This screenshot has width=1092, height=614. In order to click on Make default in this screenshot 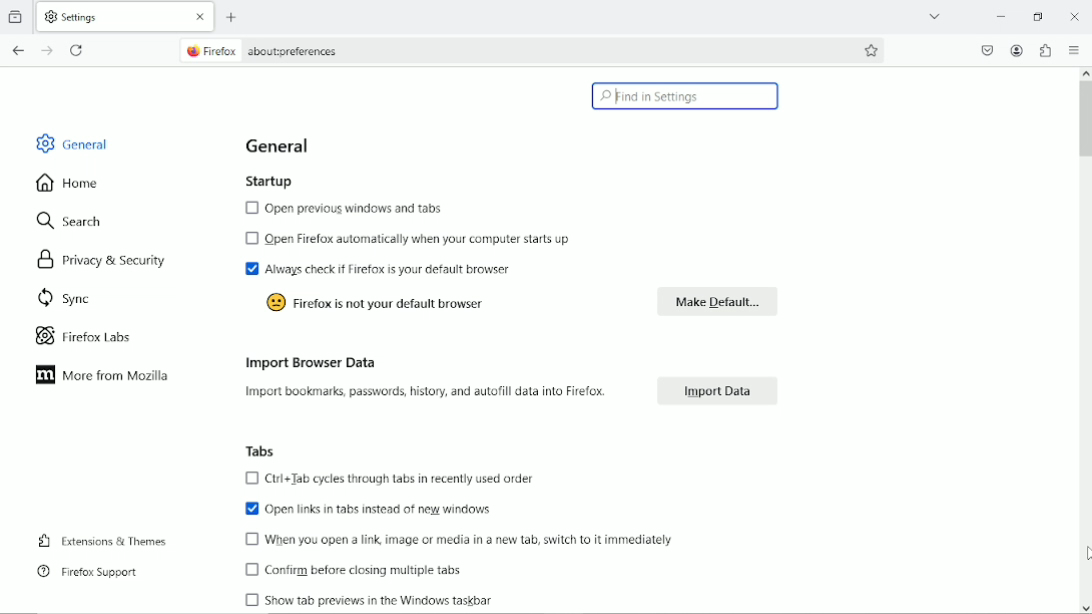, I will do `click(716, 300)`.